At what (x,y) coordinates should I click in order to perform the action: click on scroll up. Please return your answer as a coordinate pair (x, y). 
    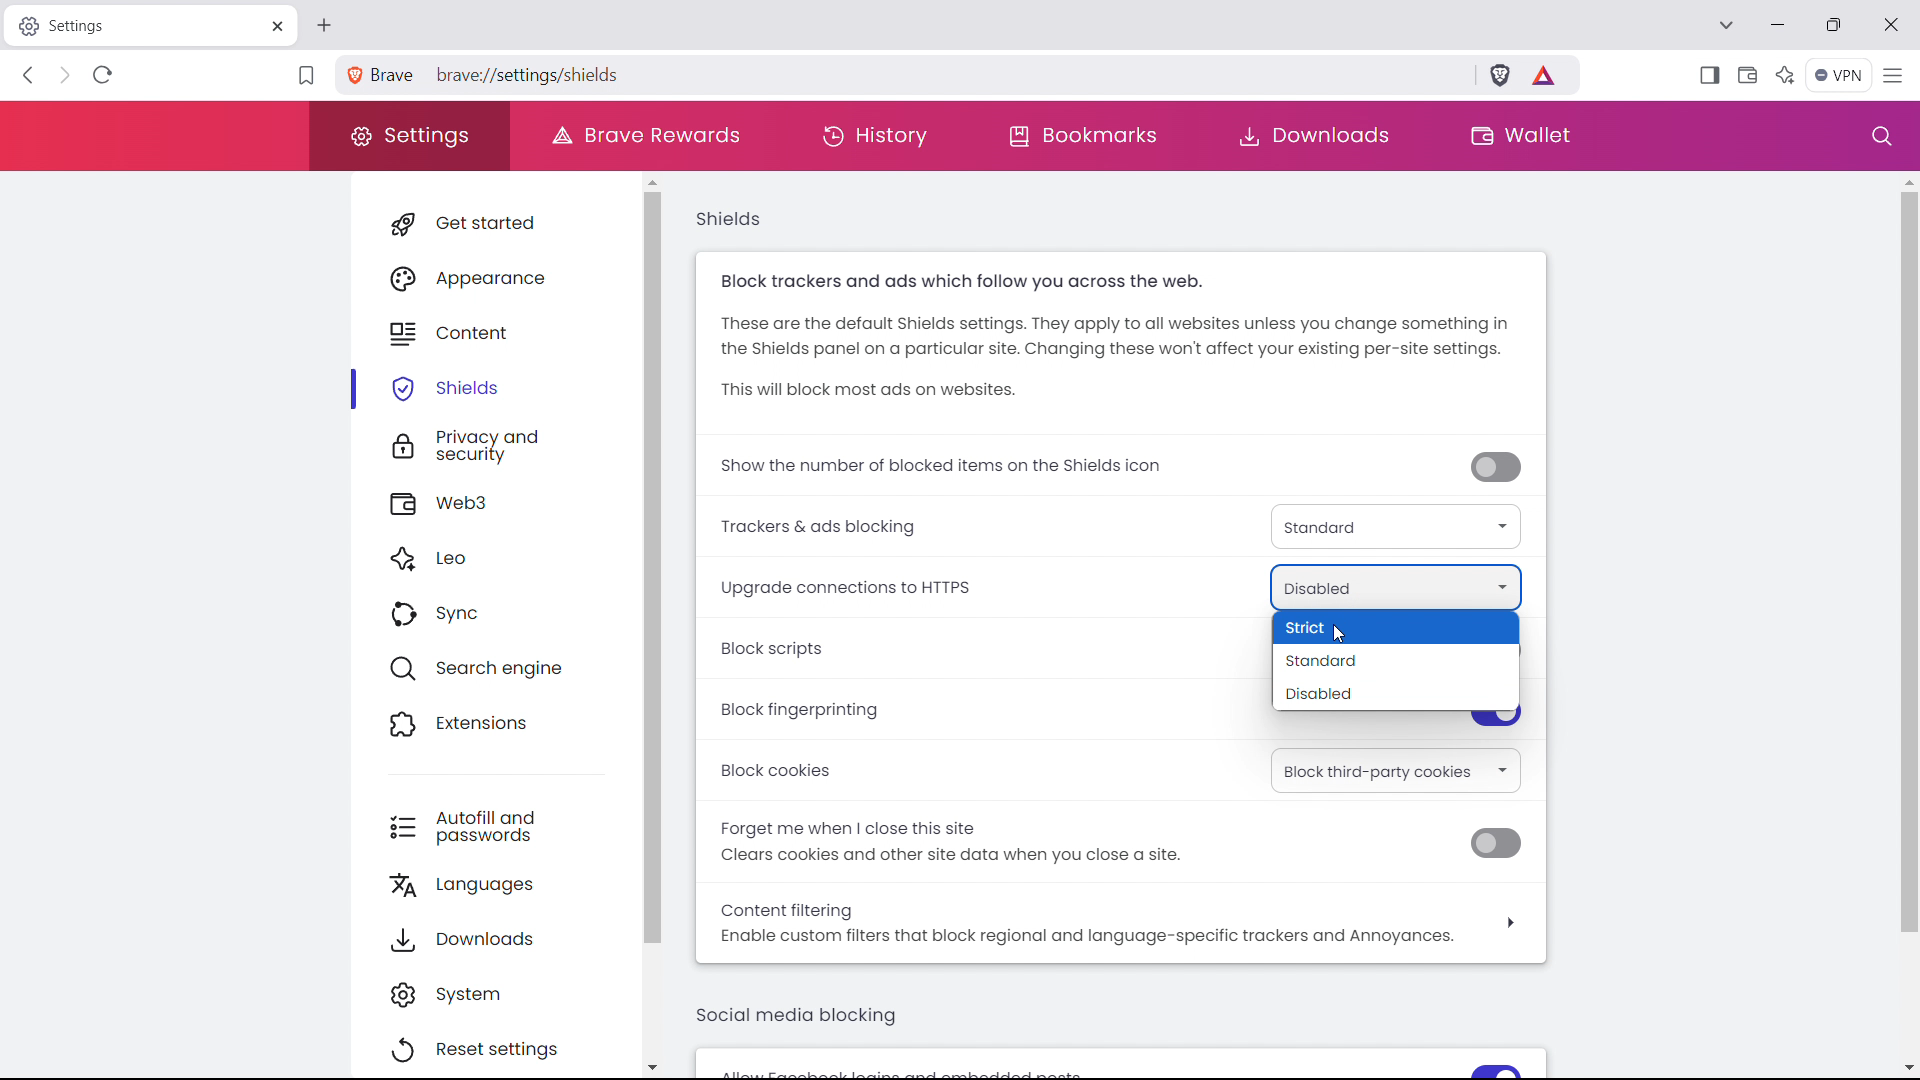
    Looking at the image, I should click on (1906, 180).